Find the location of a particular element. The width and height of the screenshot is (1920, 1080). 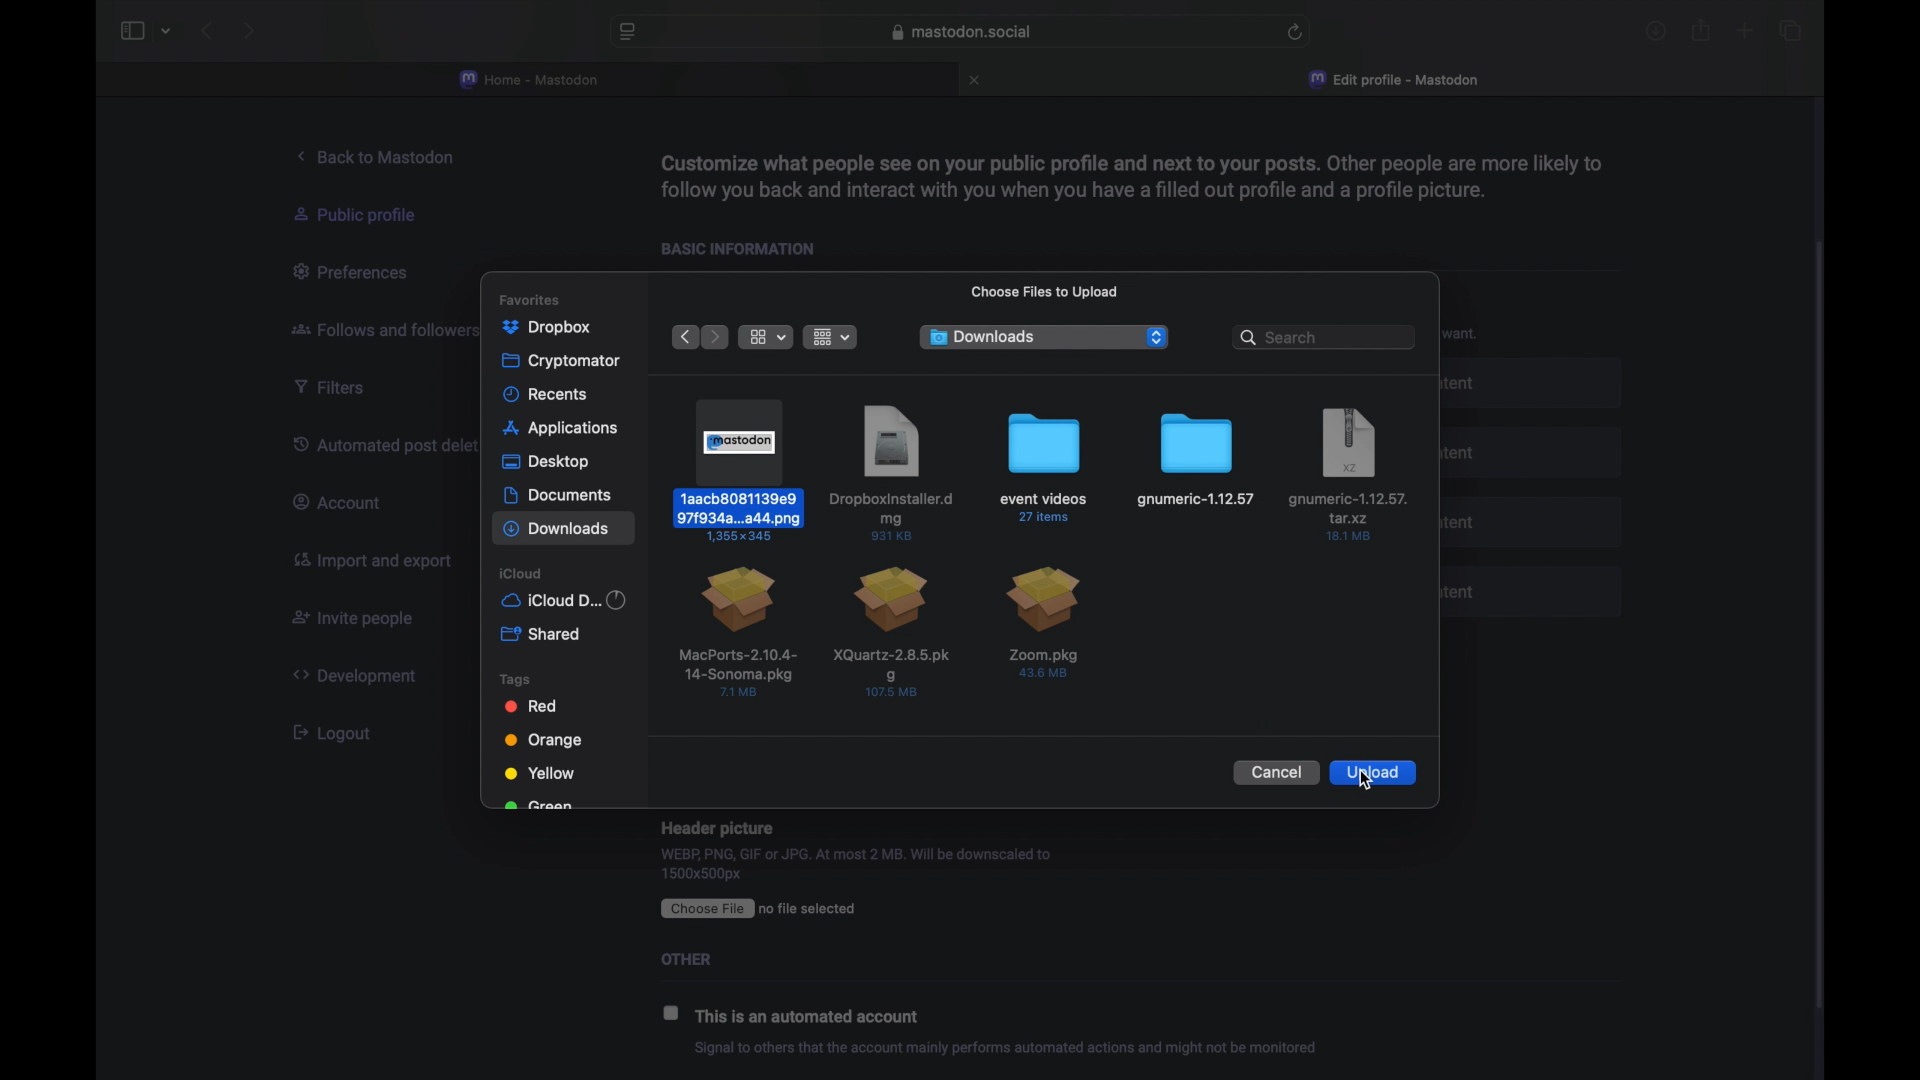

this is an automated account is located at coordinates (814, 1018).